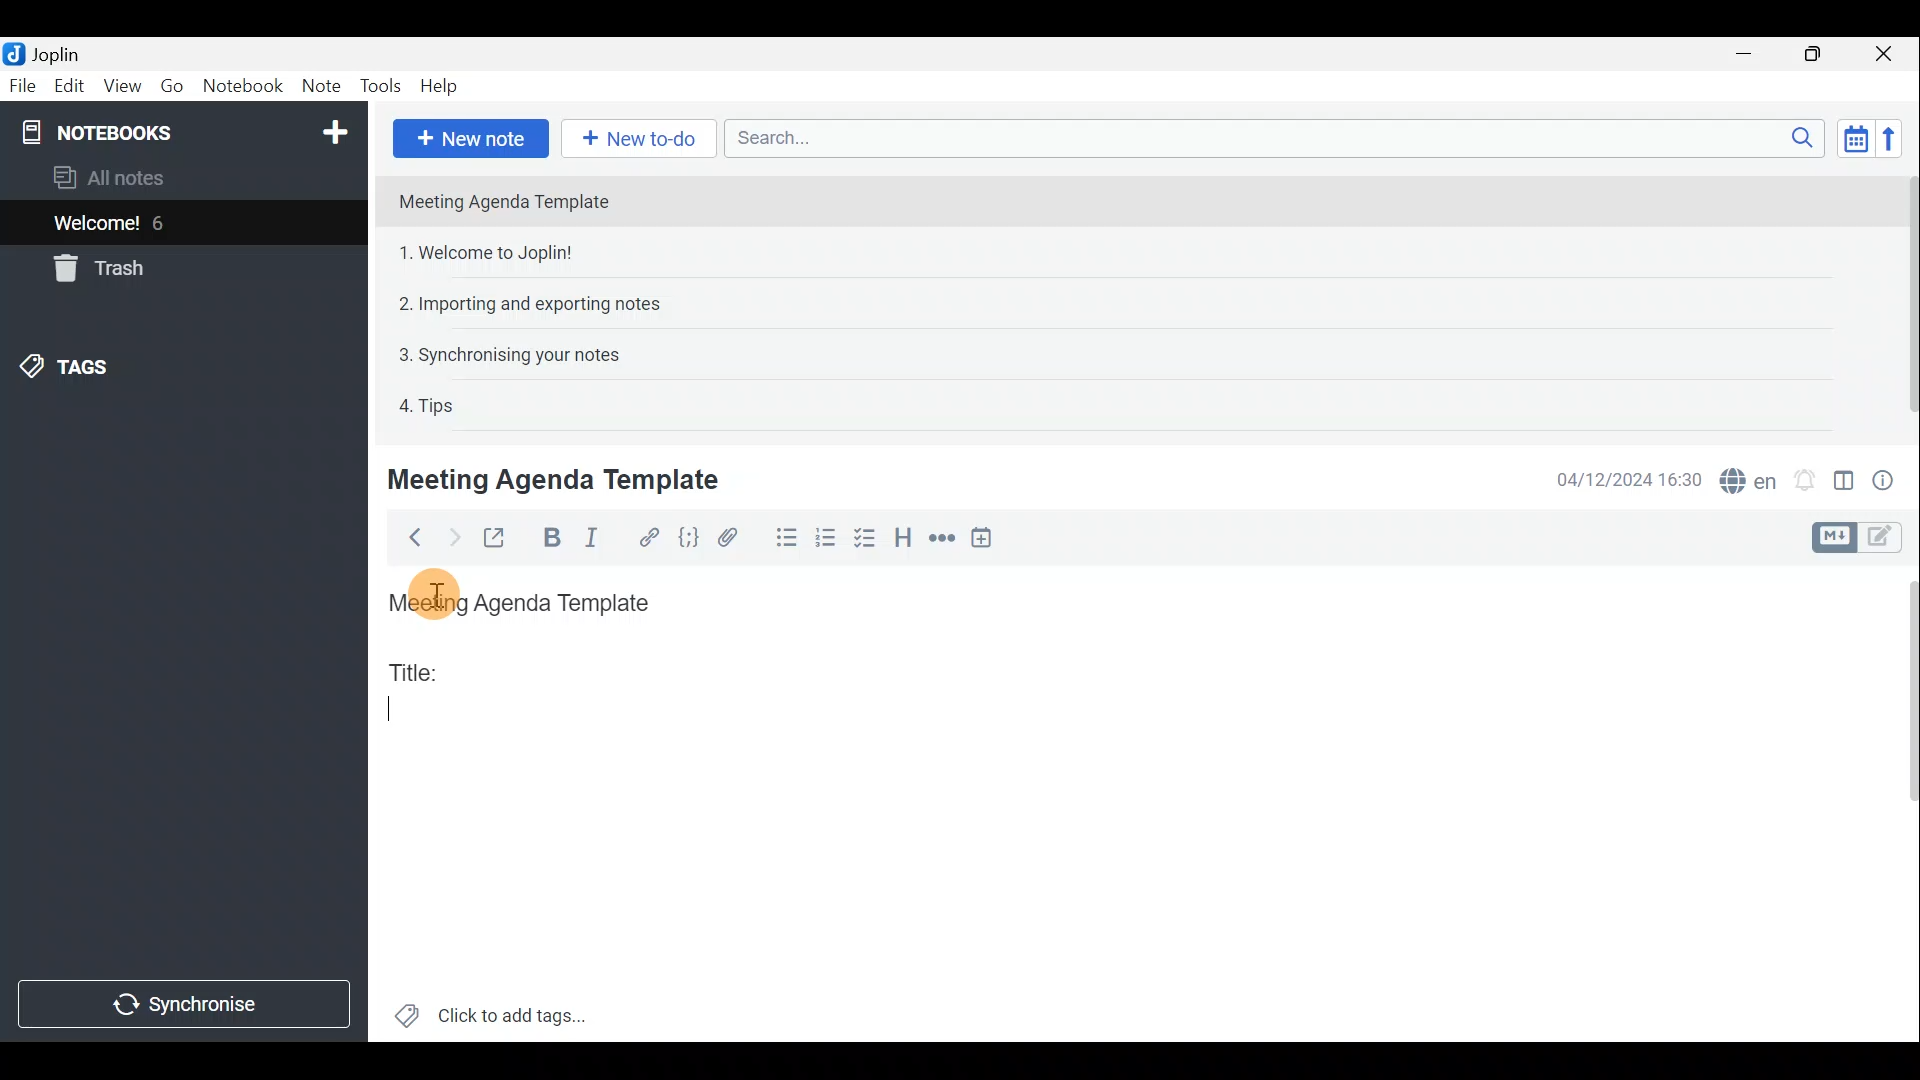 The image size is (1920, 1080). I want to click on Notebook, so click(244, 84).